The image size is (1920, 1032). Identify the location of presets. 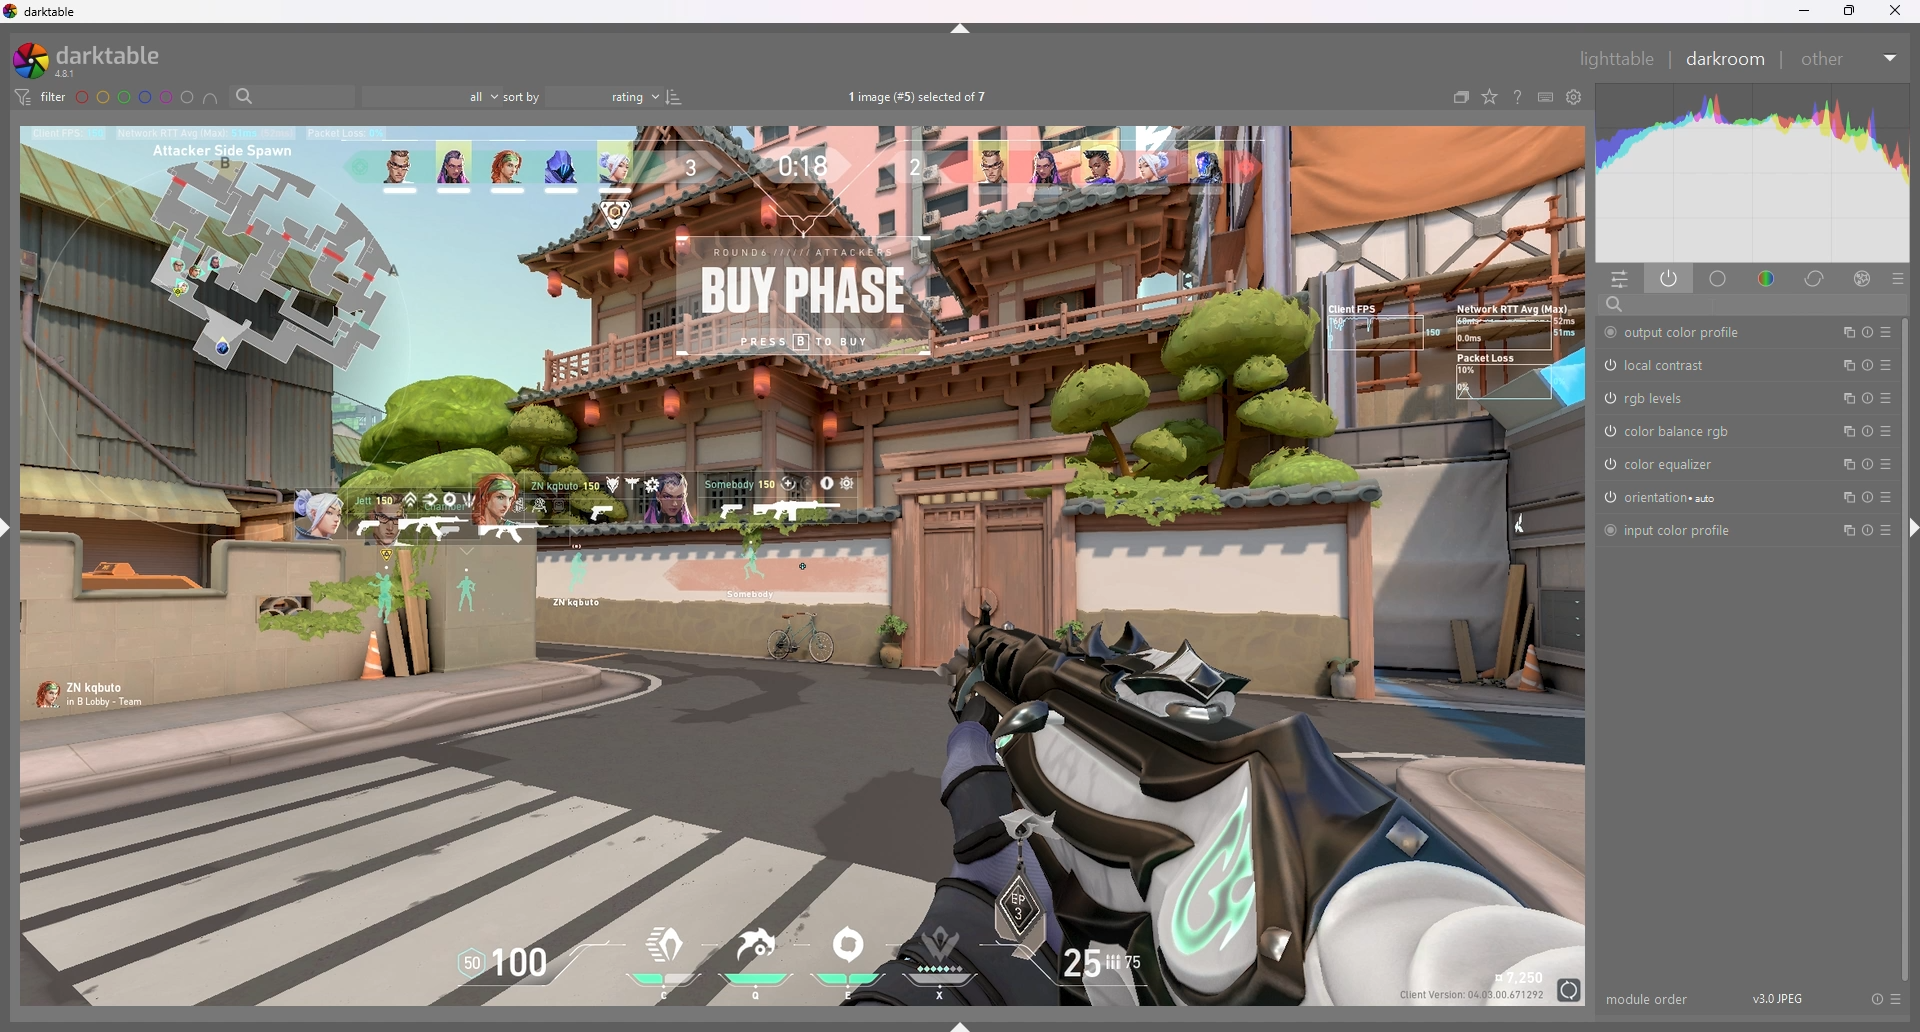
(1886, 530).